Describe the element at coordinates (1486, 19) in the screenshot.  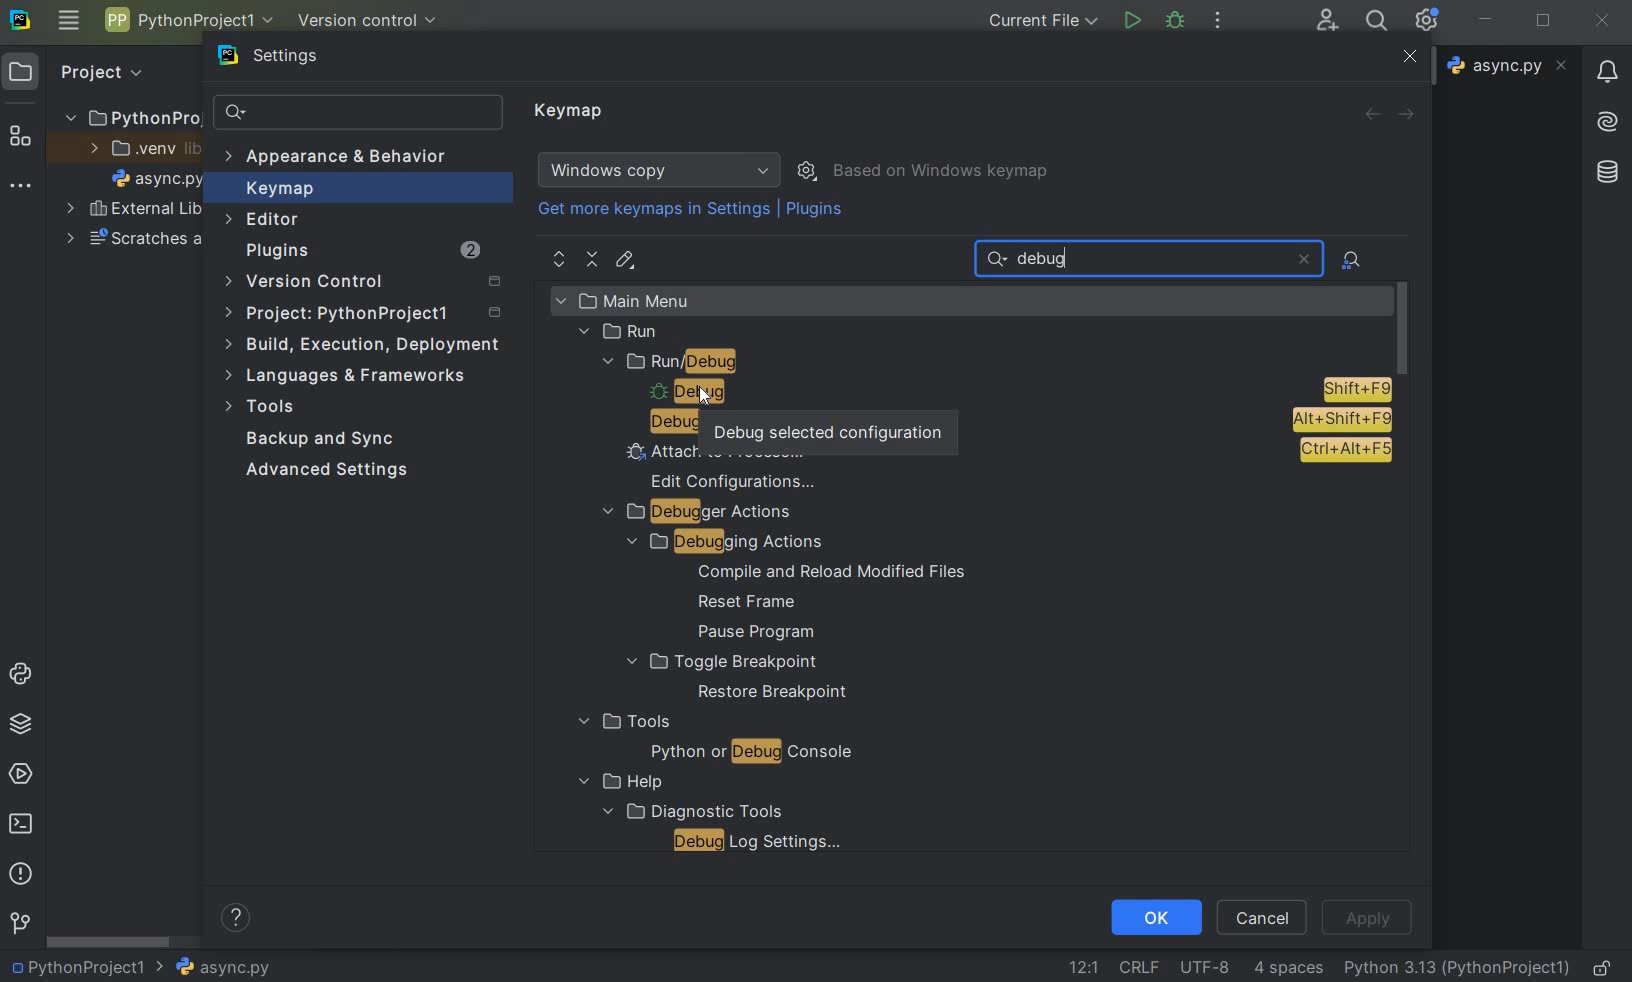
I see `minimize` at that location.